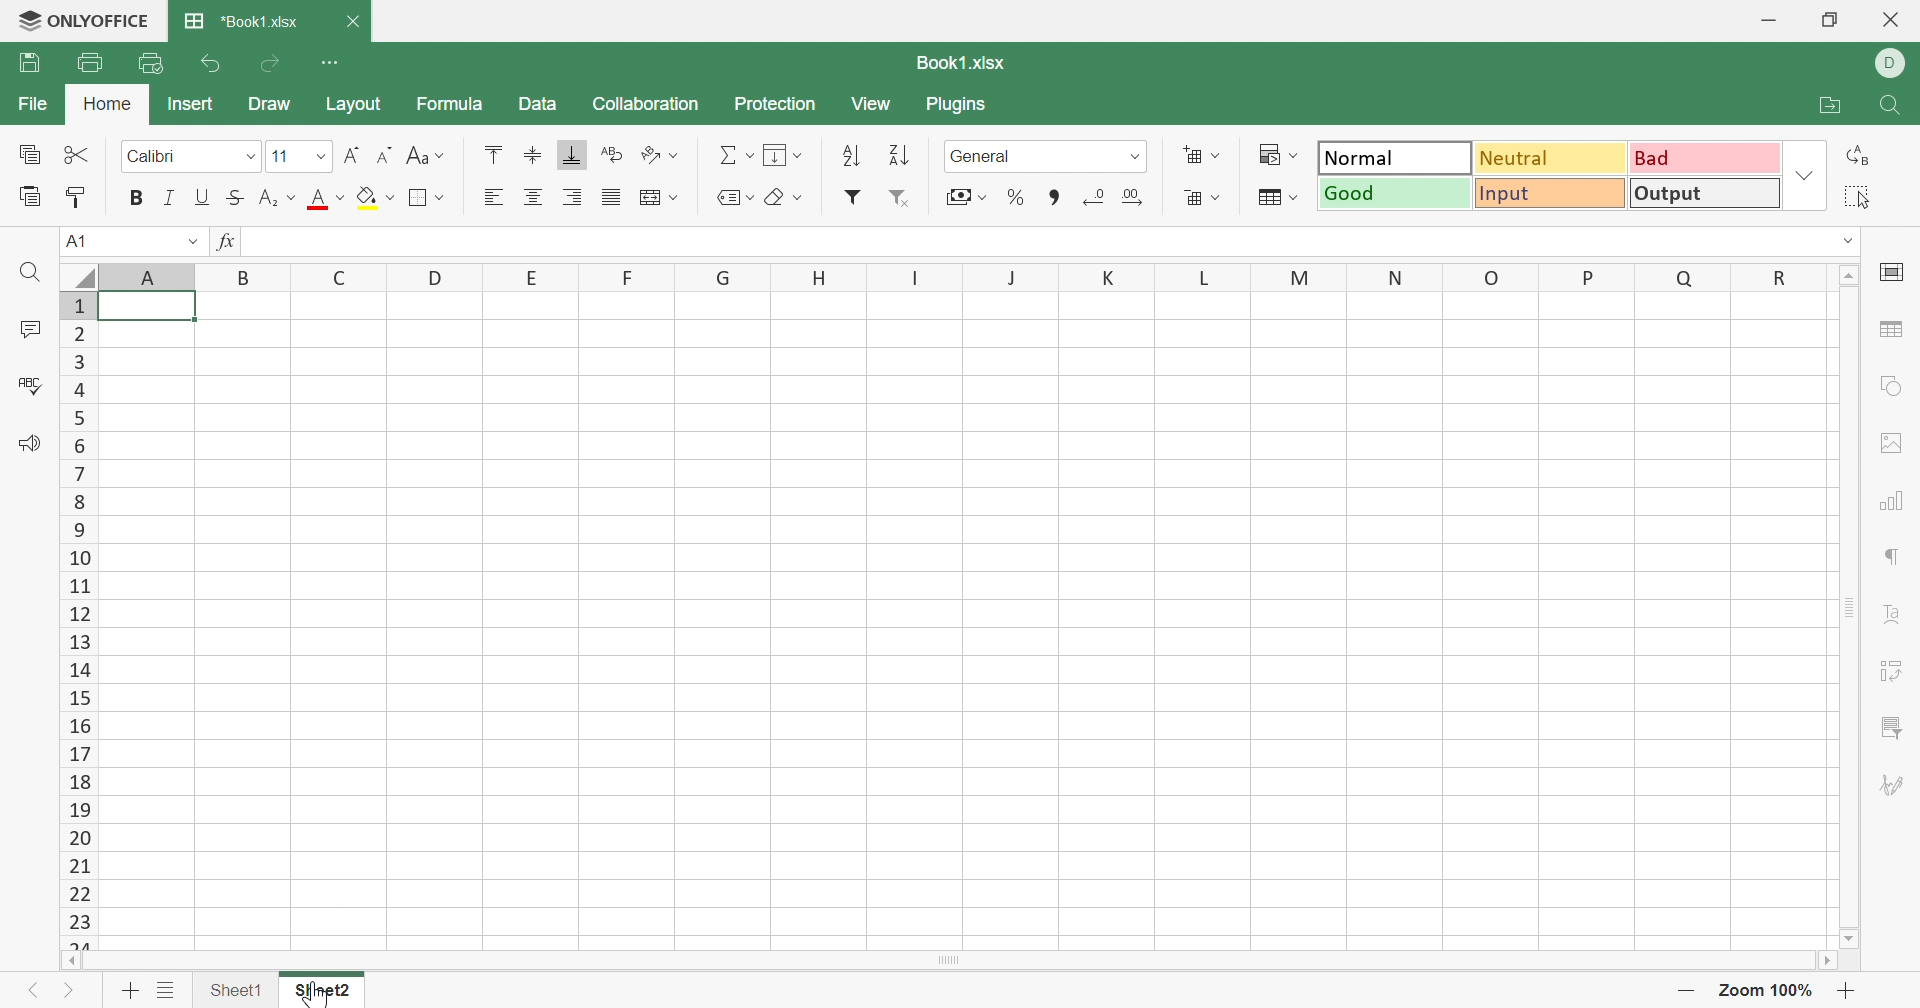  What do you see at coordinates (273, 65) in the screenshot?
I see `Redo` at bounding box center [273, 65].